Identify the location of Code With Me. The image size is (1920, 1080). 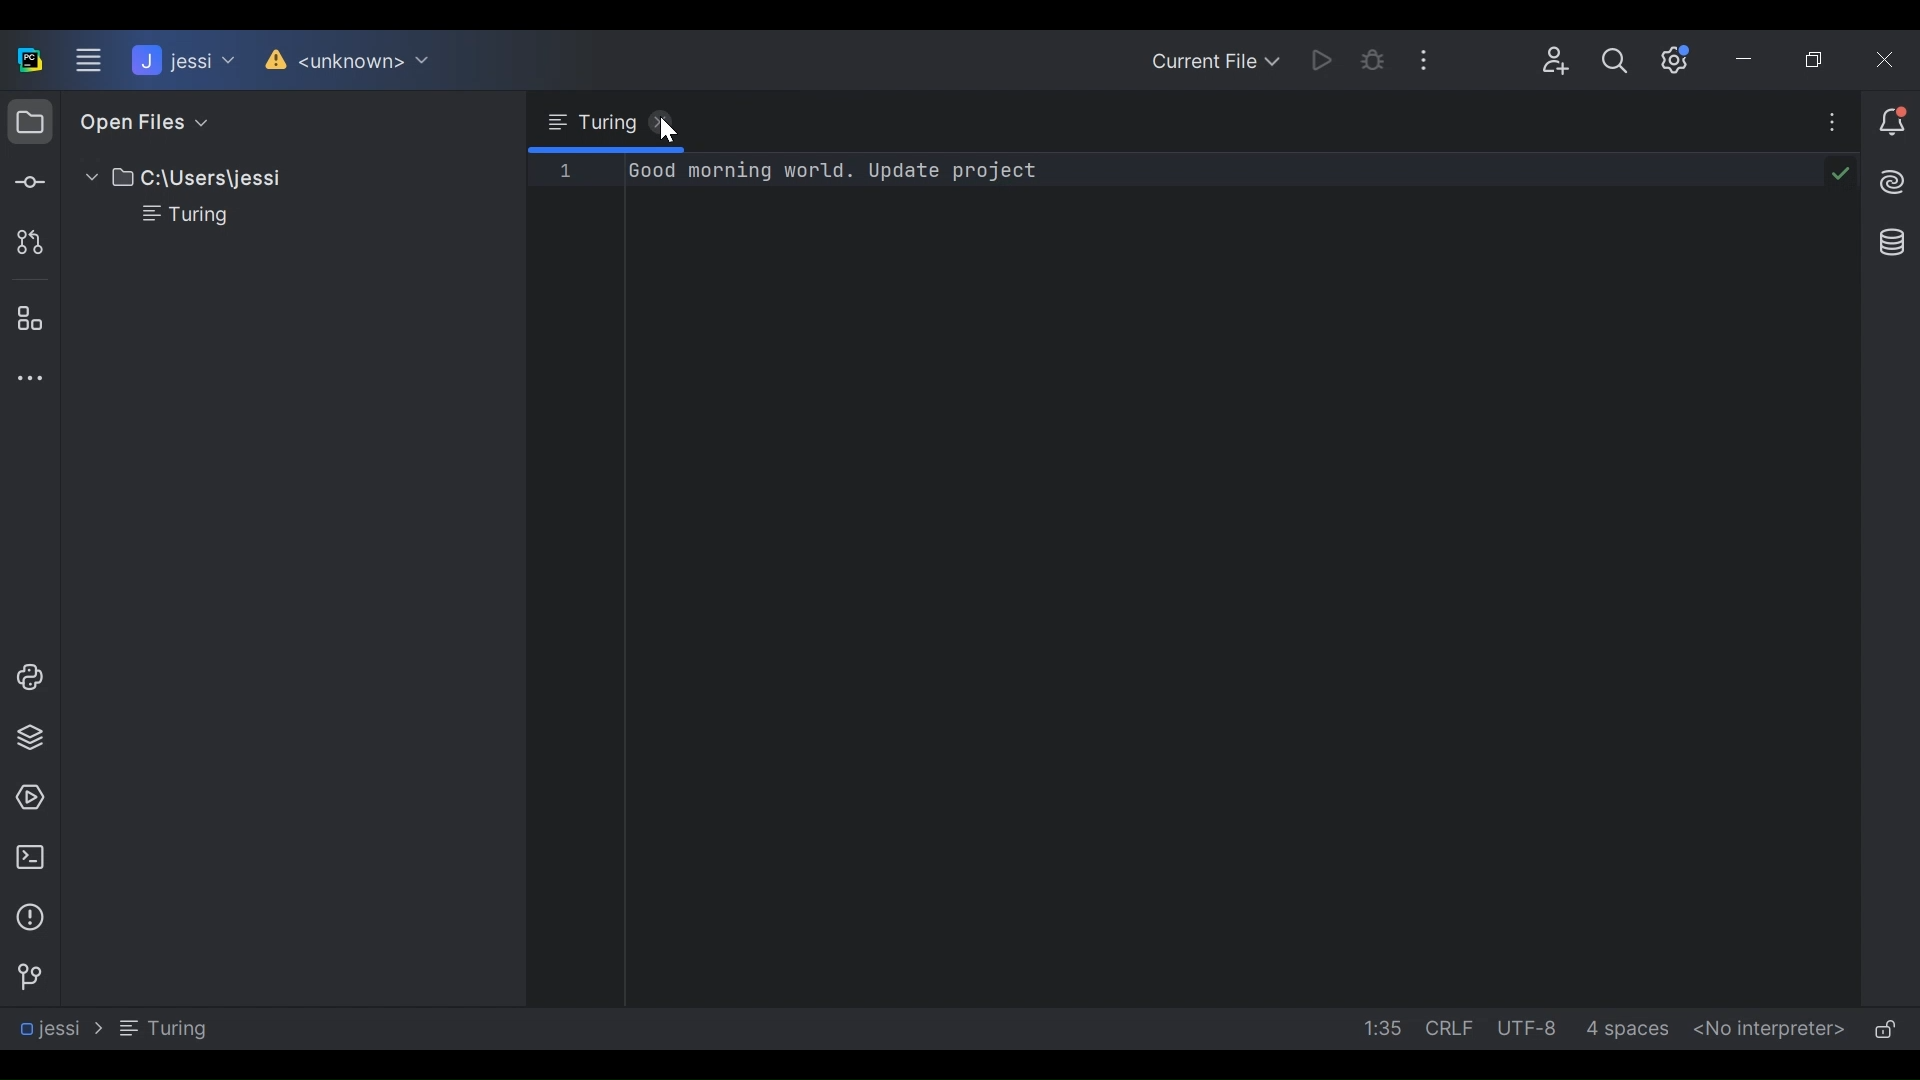
(1558, 61).